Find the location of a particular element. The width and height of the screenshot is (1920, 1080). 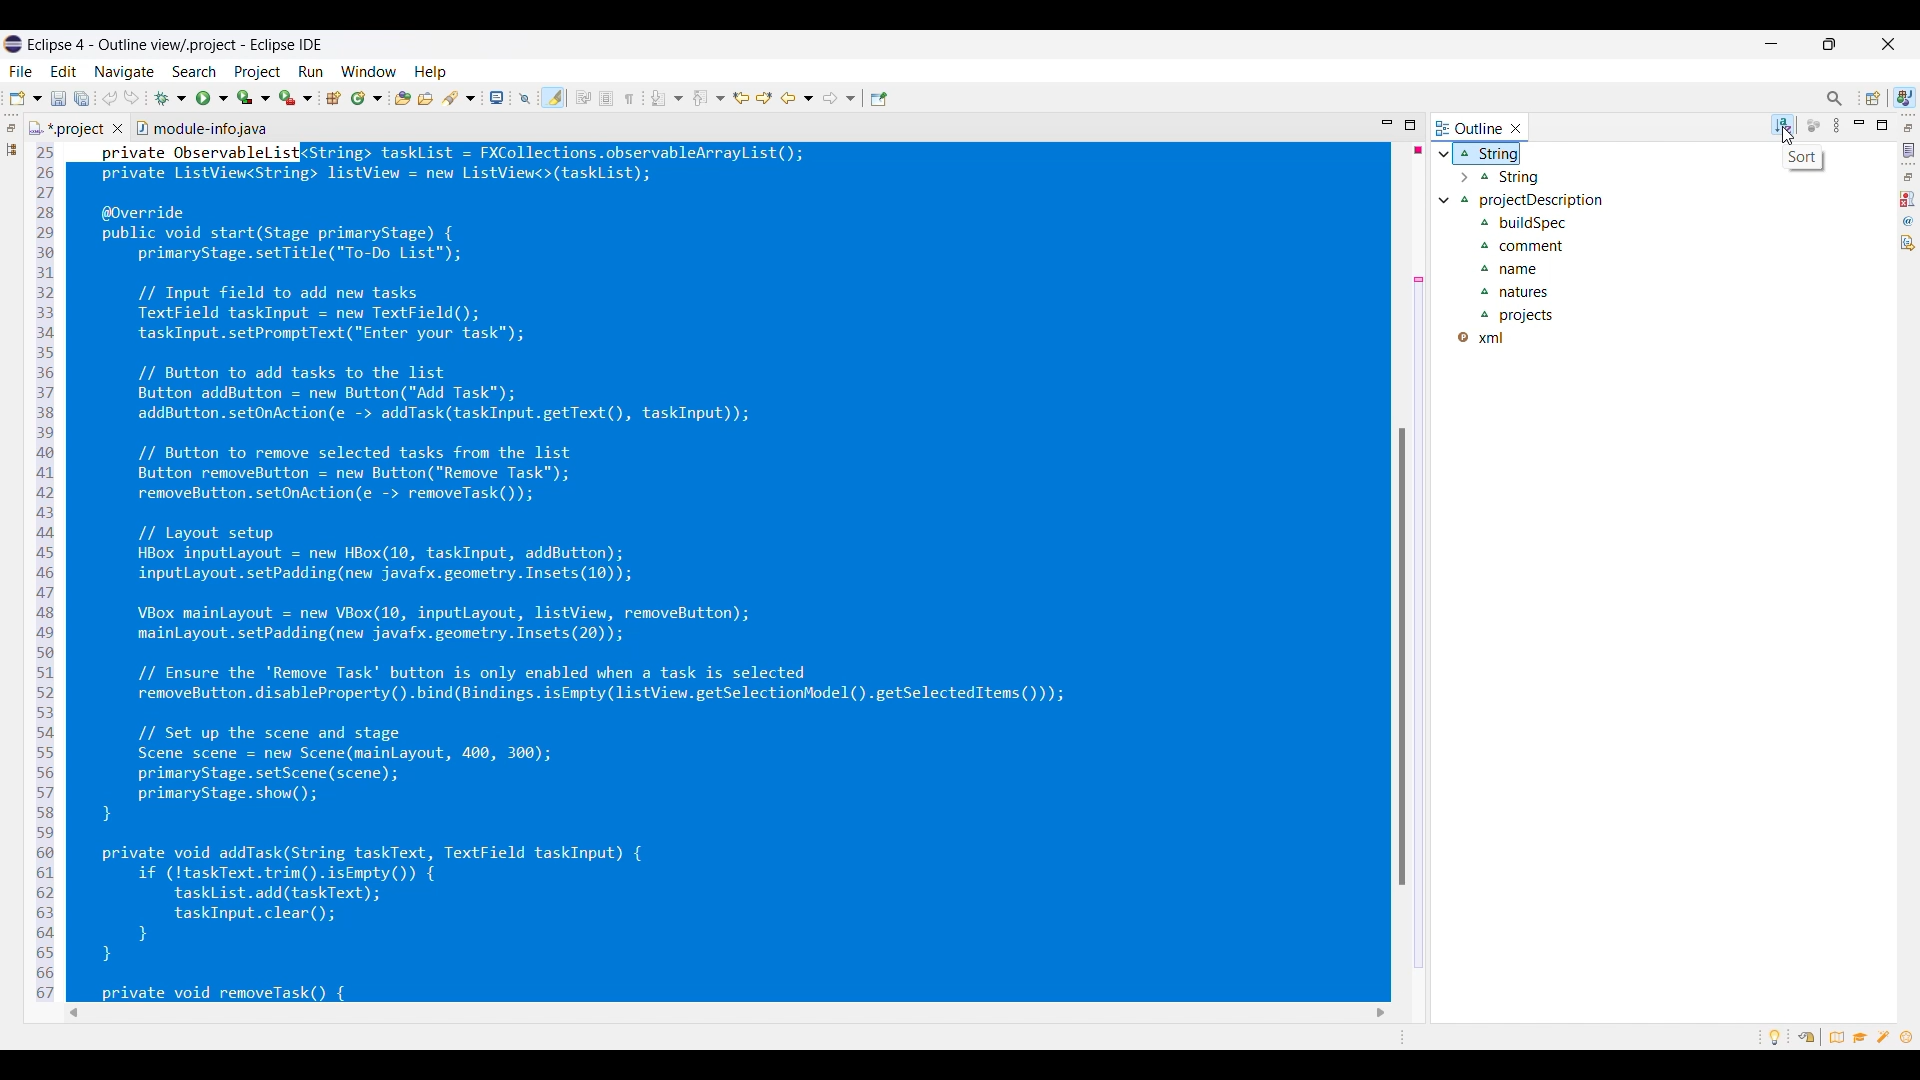

string is located at coordinates (1522, 179).